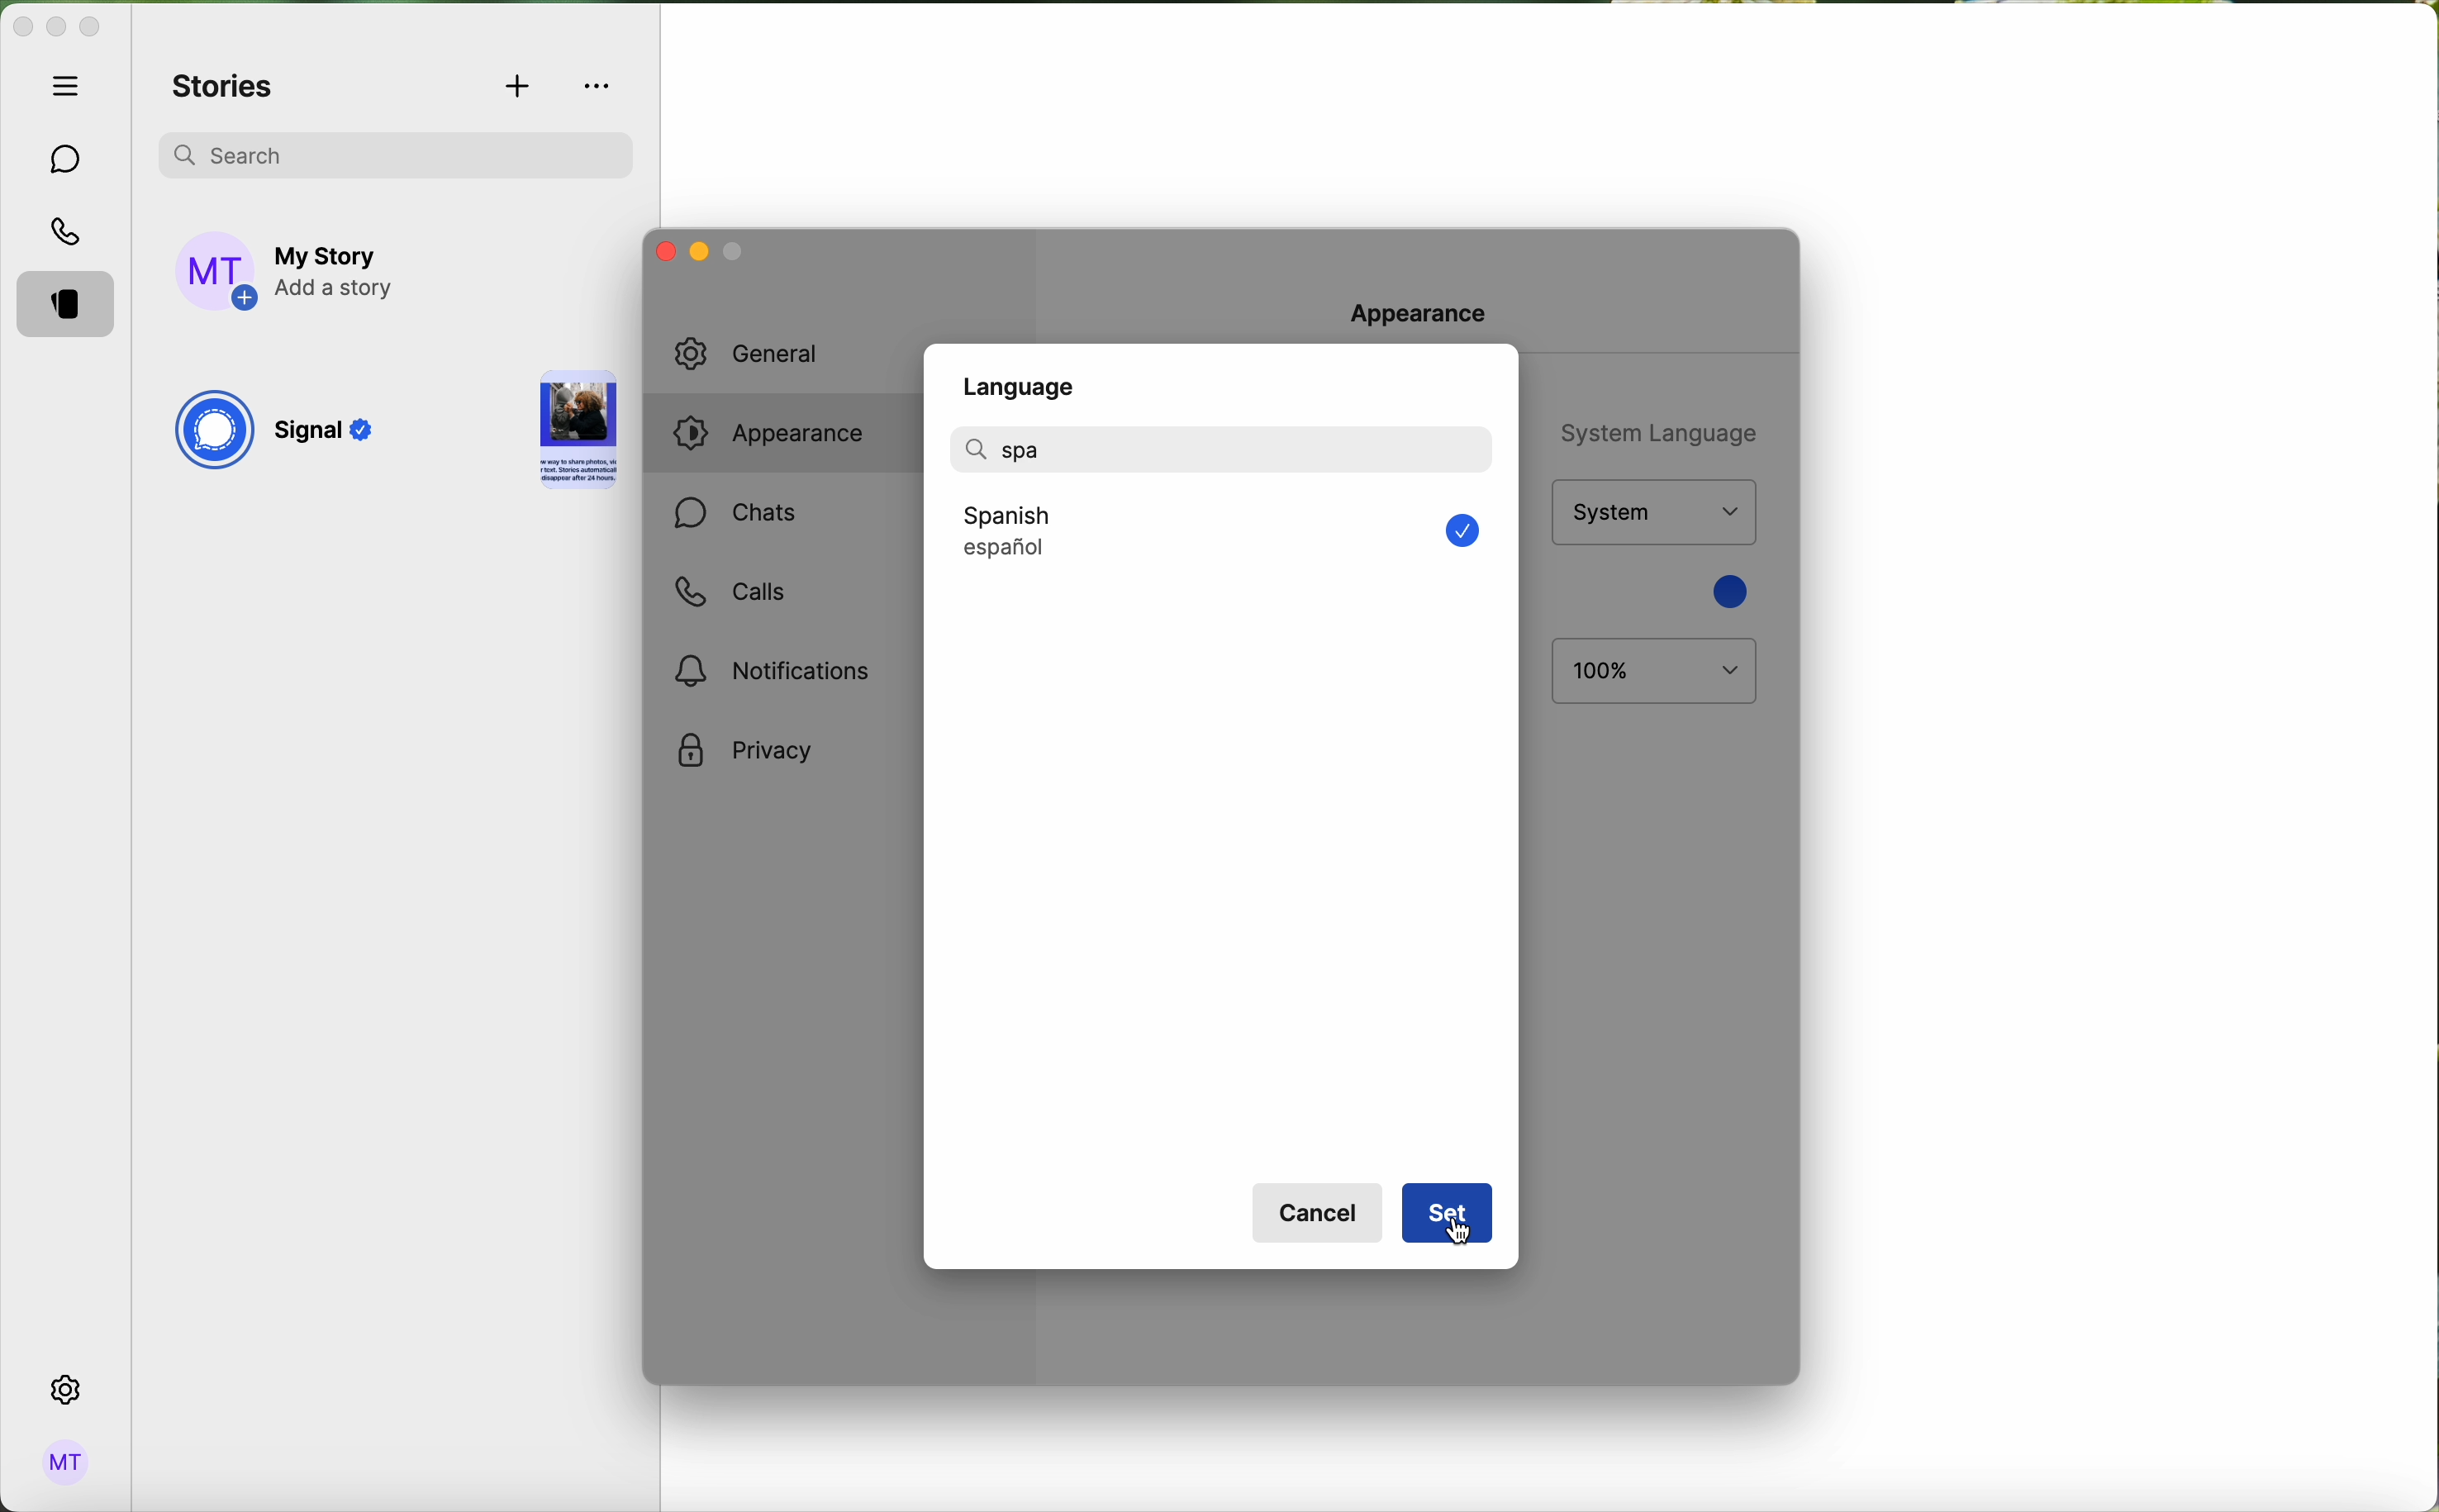 Image resolution: width=2439 pixels, height=1512 pixels. What do you see at coordinates (213, 433) in the screenshot?
I see `signal logo` at bounding box center [213, 433].